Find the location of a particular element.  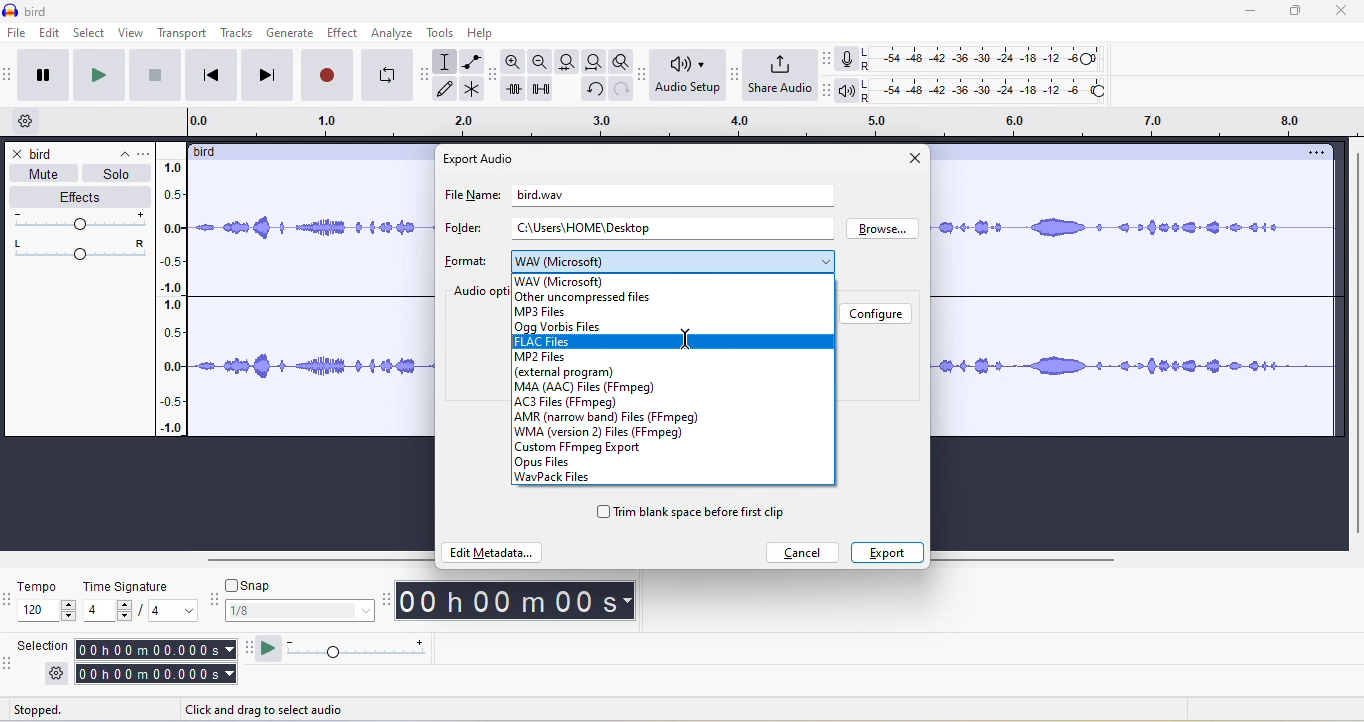

amr is located at coordinates (609, 418).